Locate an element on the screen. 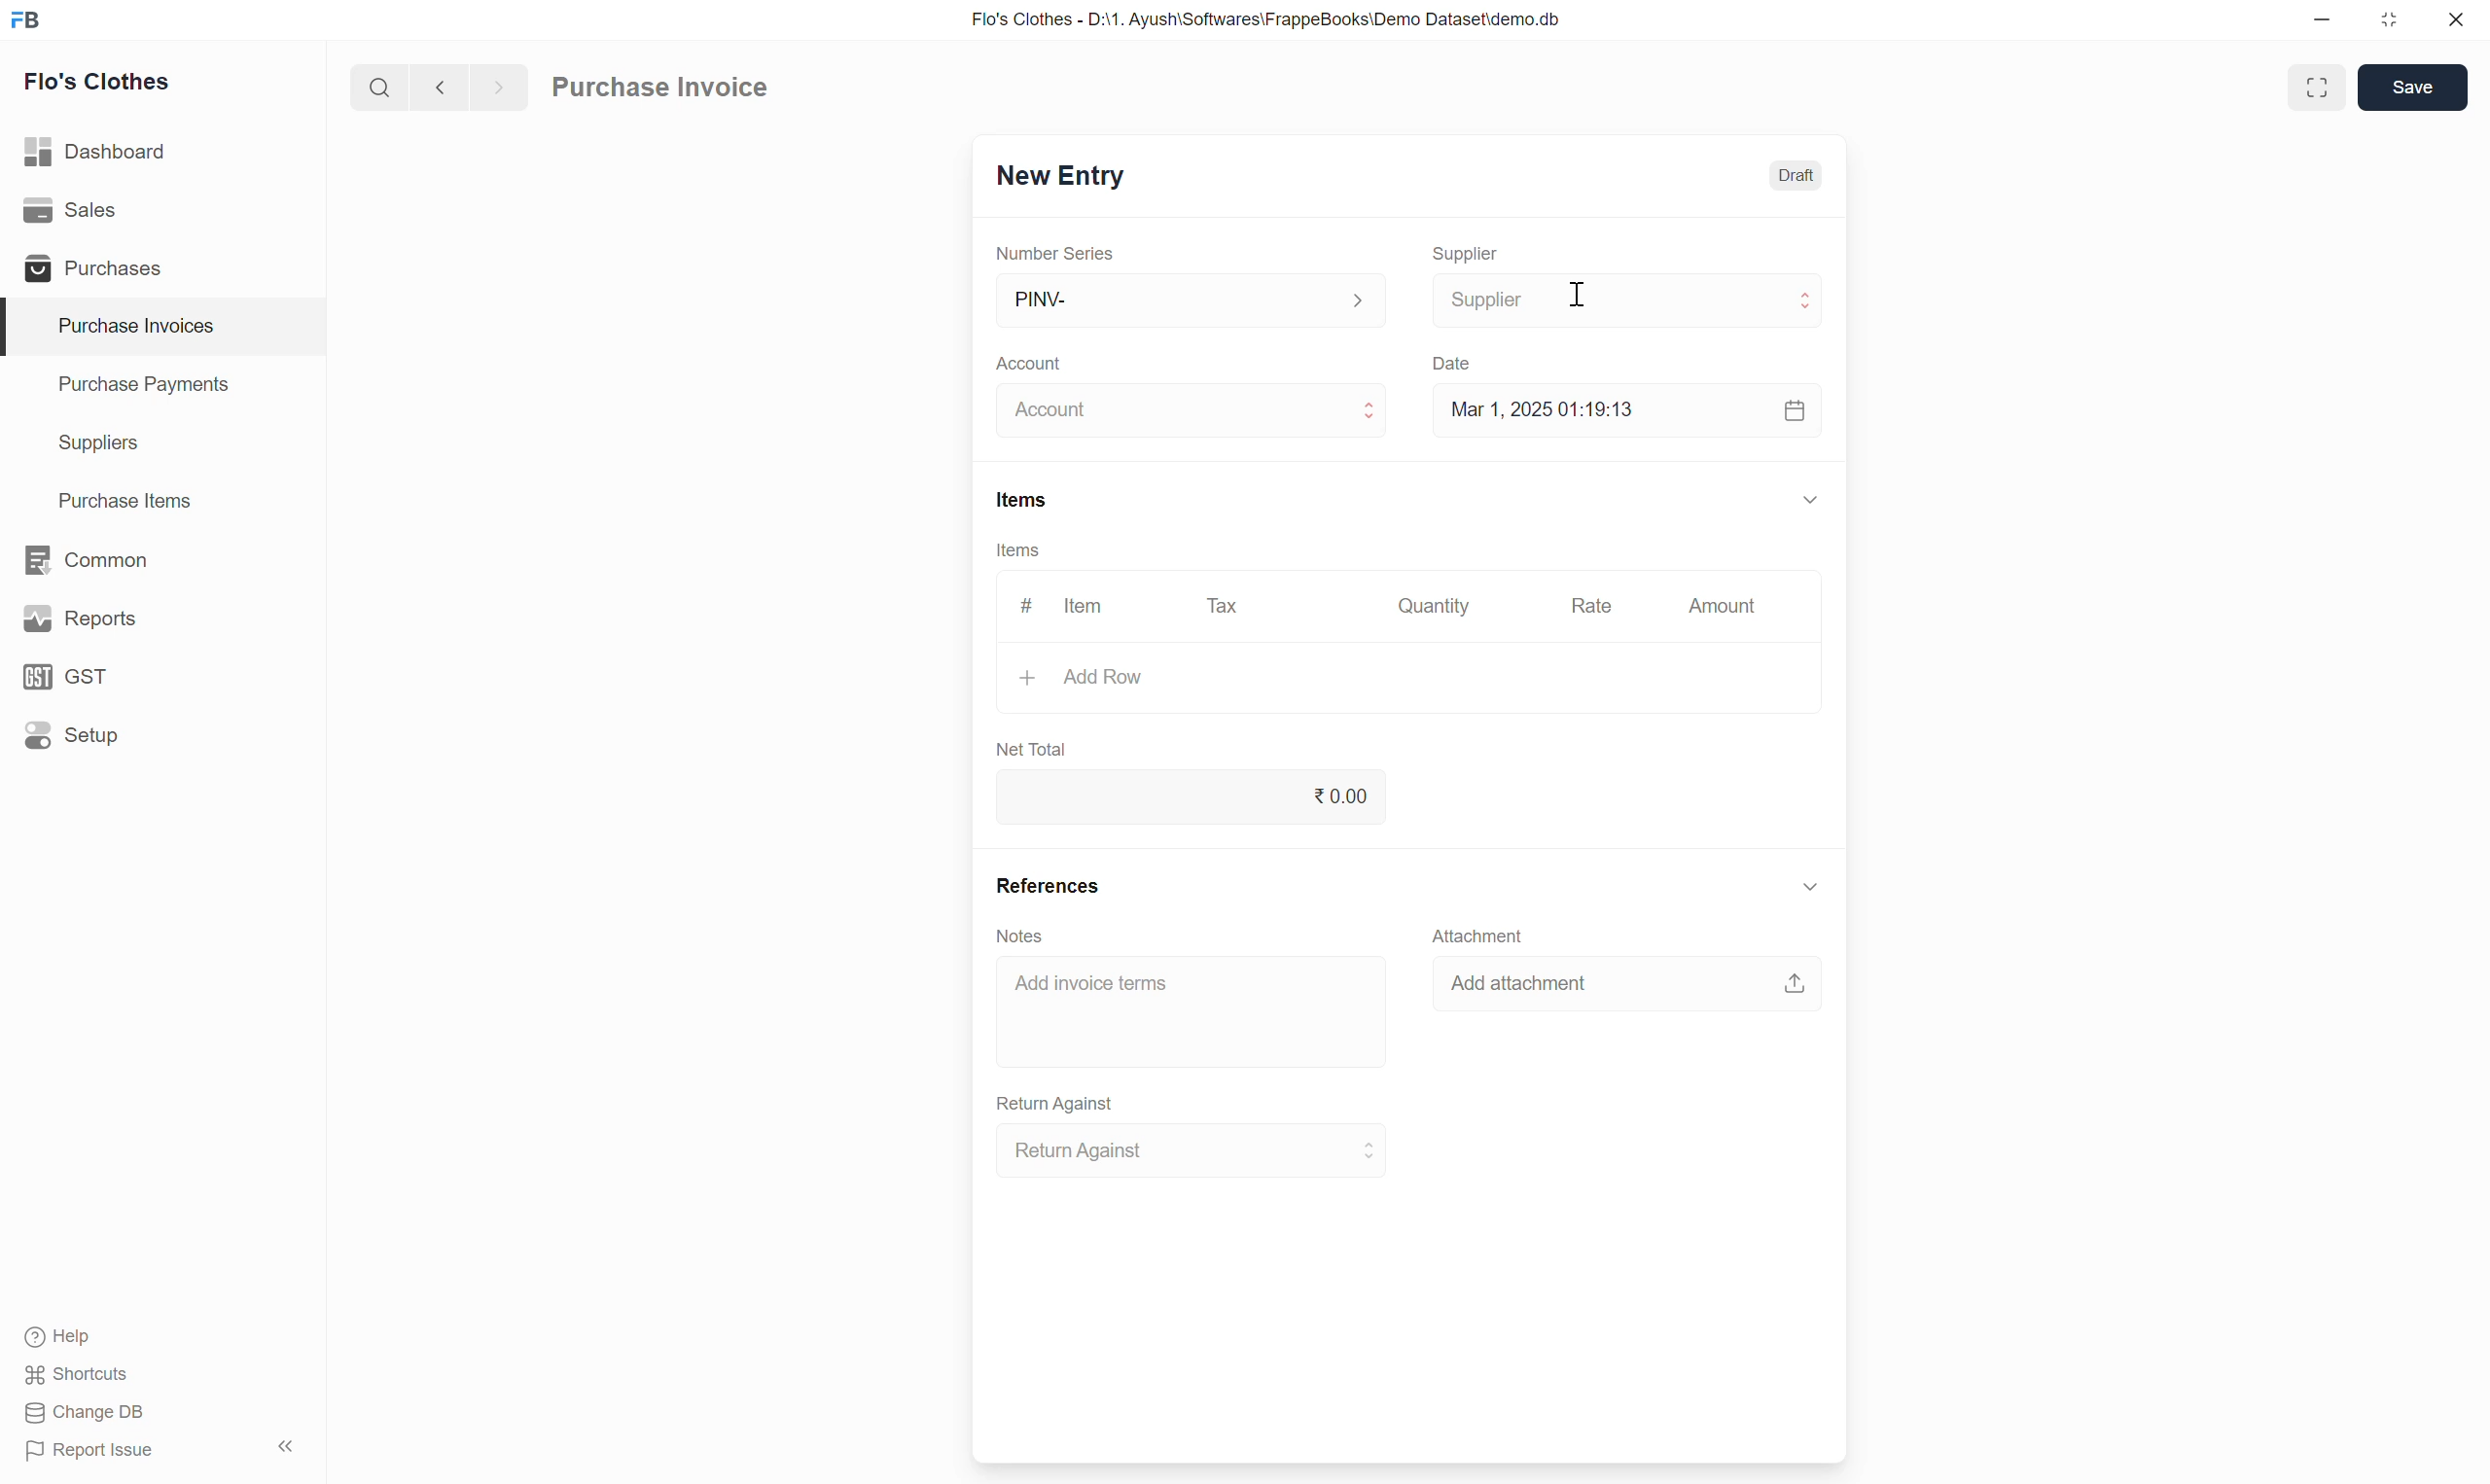 This screenshot has height=1484, width=2490. minimize is located at coordinates (2323, 25).